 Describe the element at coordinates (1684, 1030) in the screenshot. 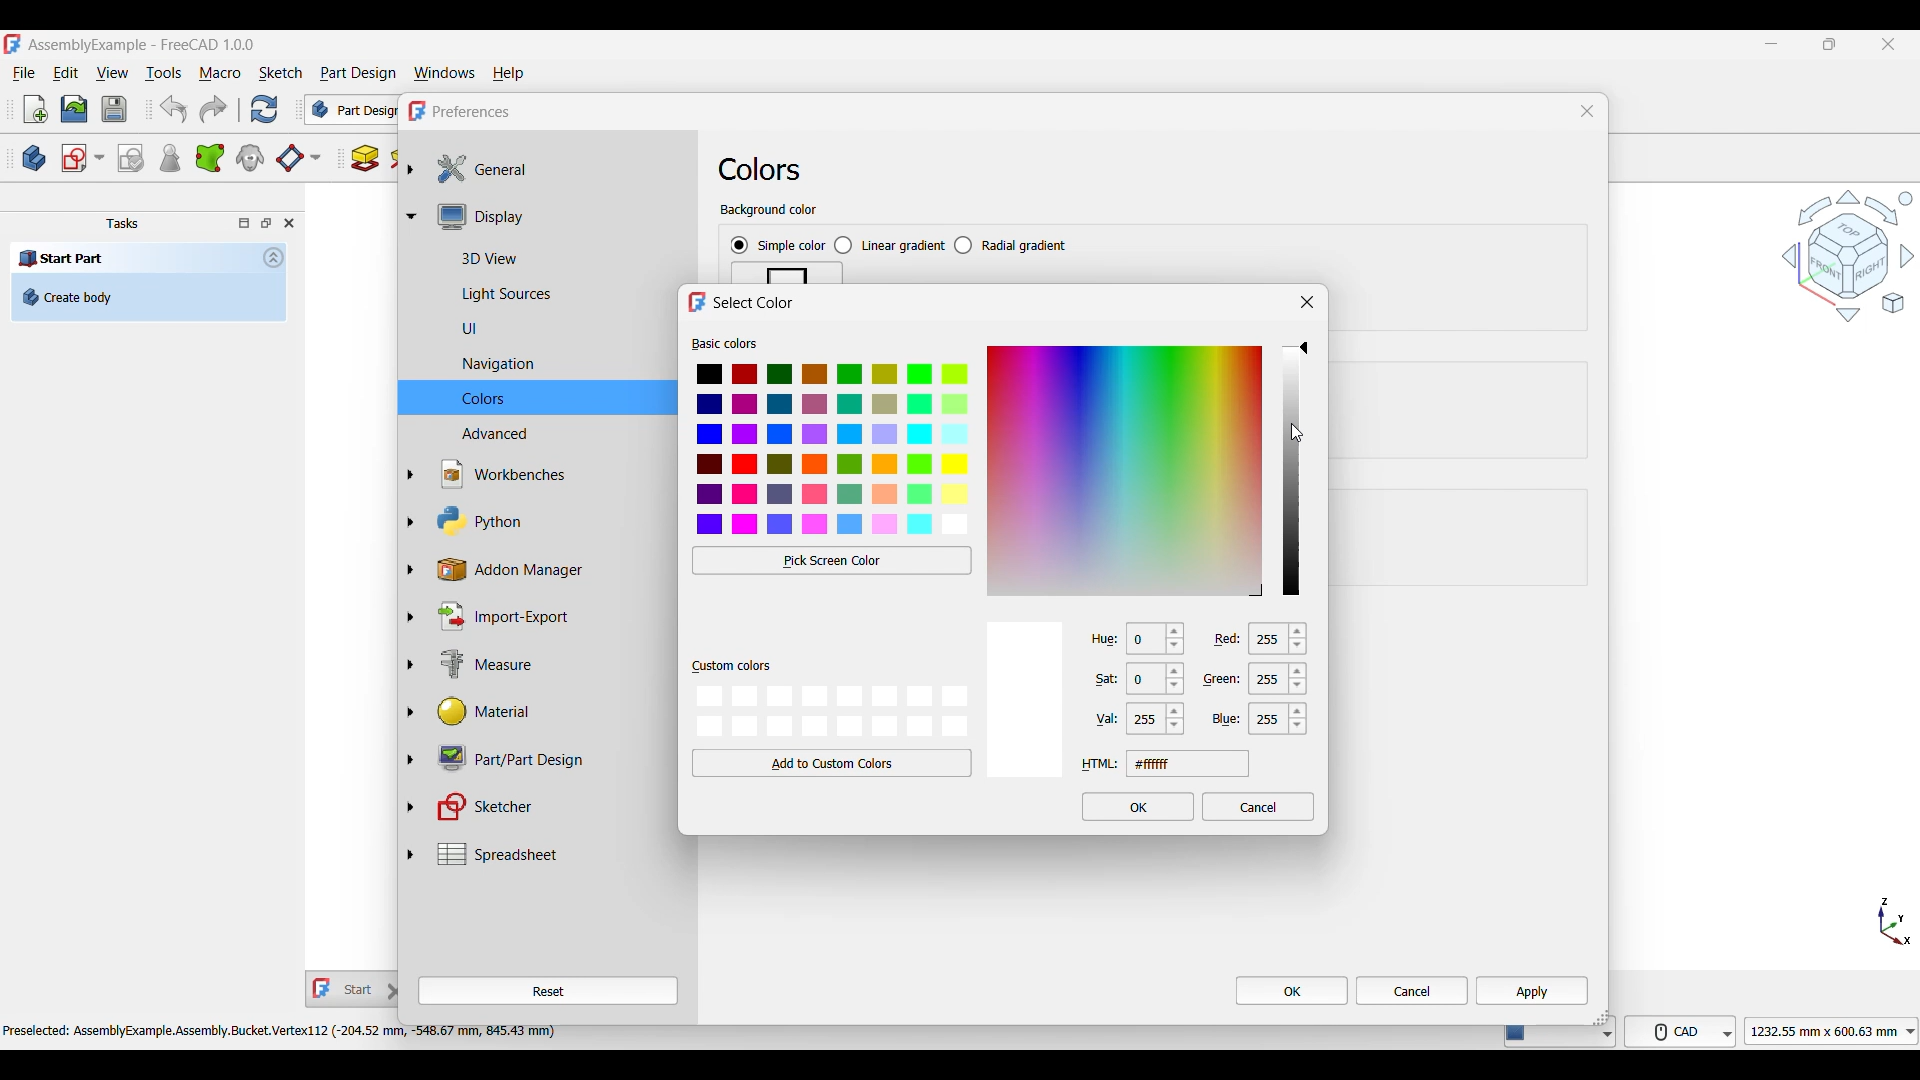

I see `CAD` at that location.